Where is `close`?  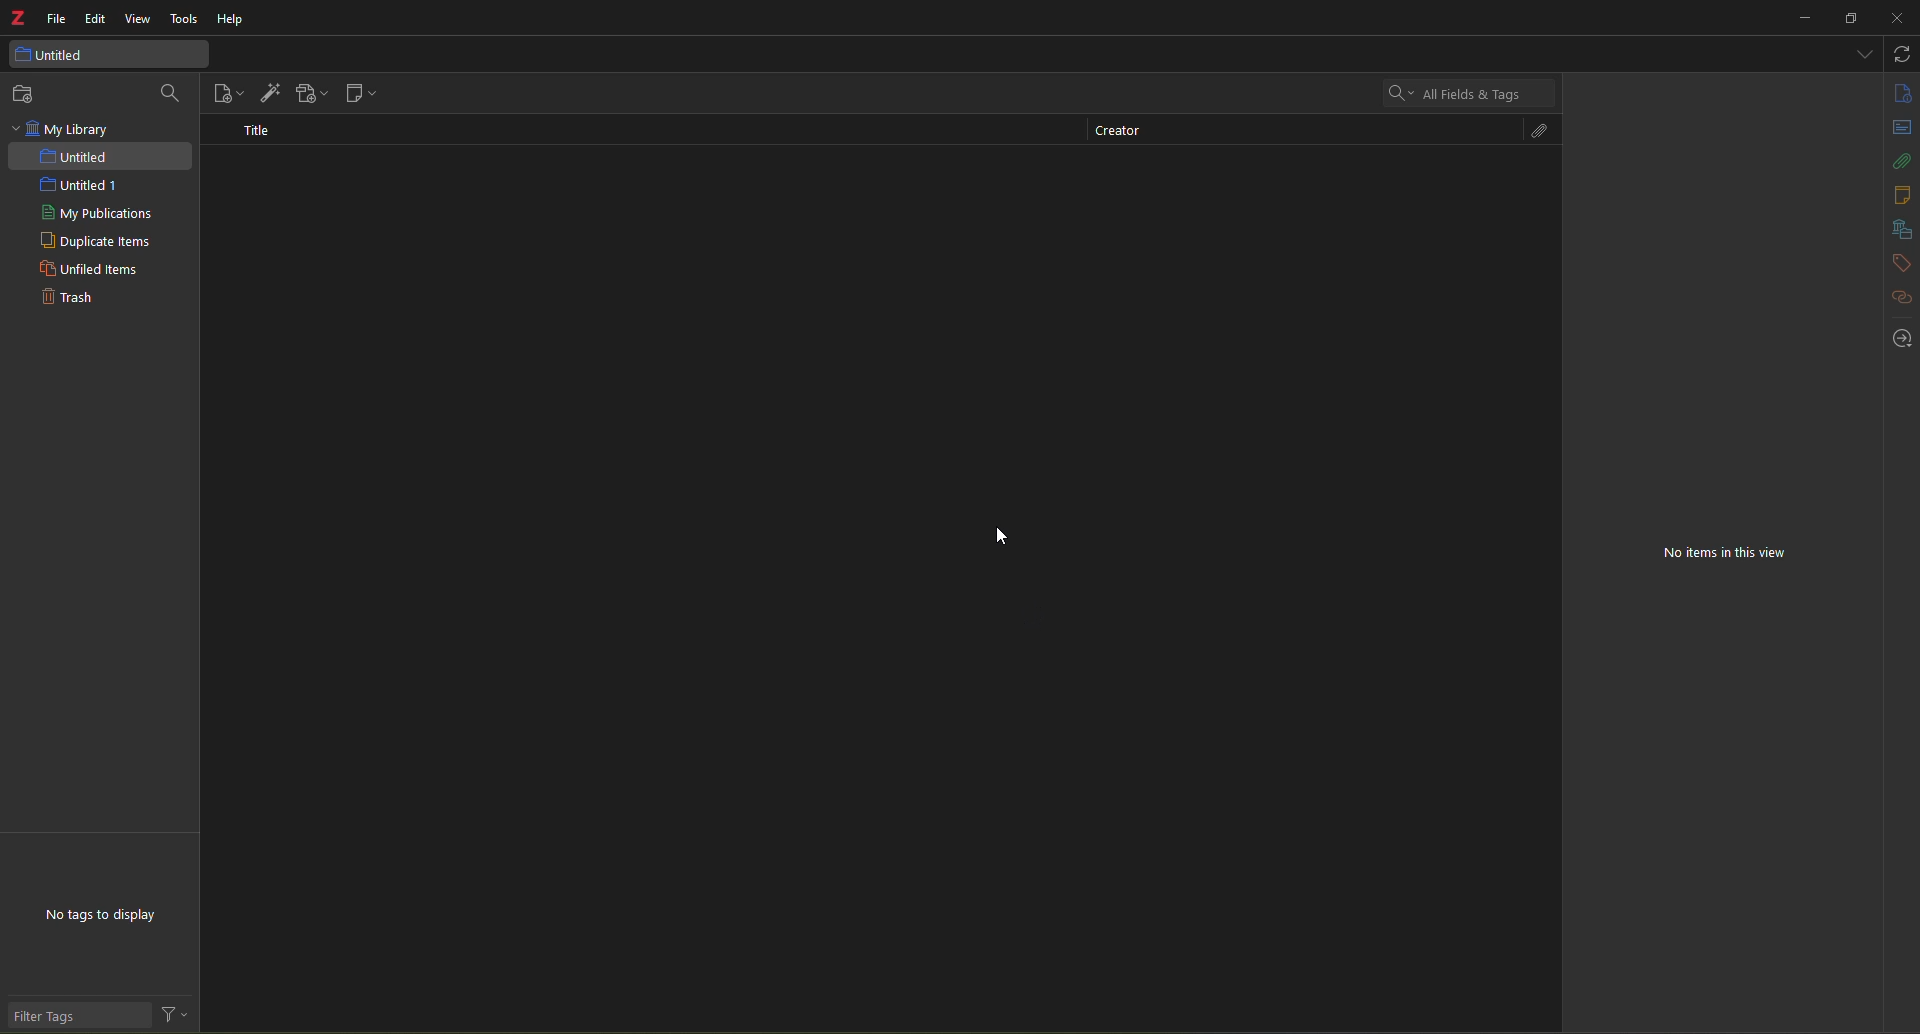 close is located at coordinates (1895, 19).